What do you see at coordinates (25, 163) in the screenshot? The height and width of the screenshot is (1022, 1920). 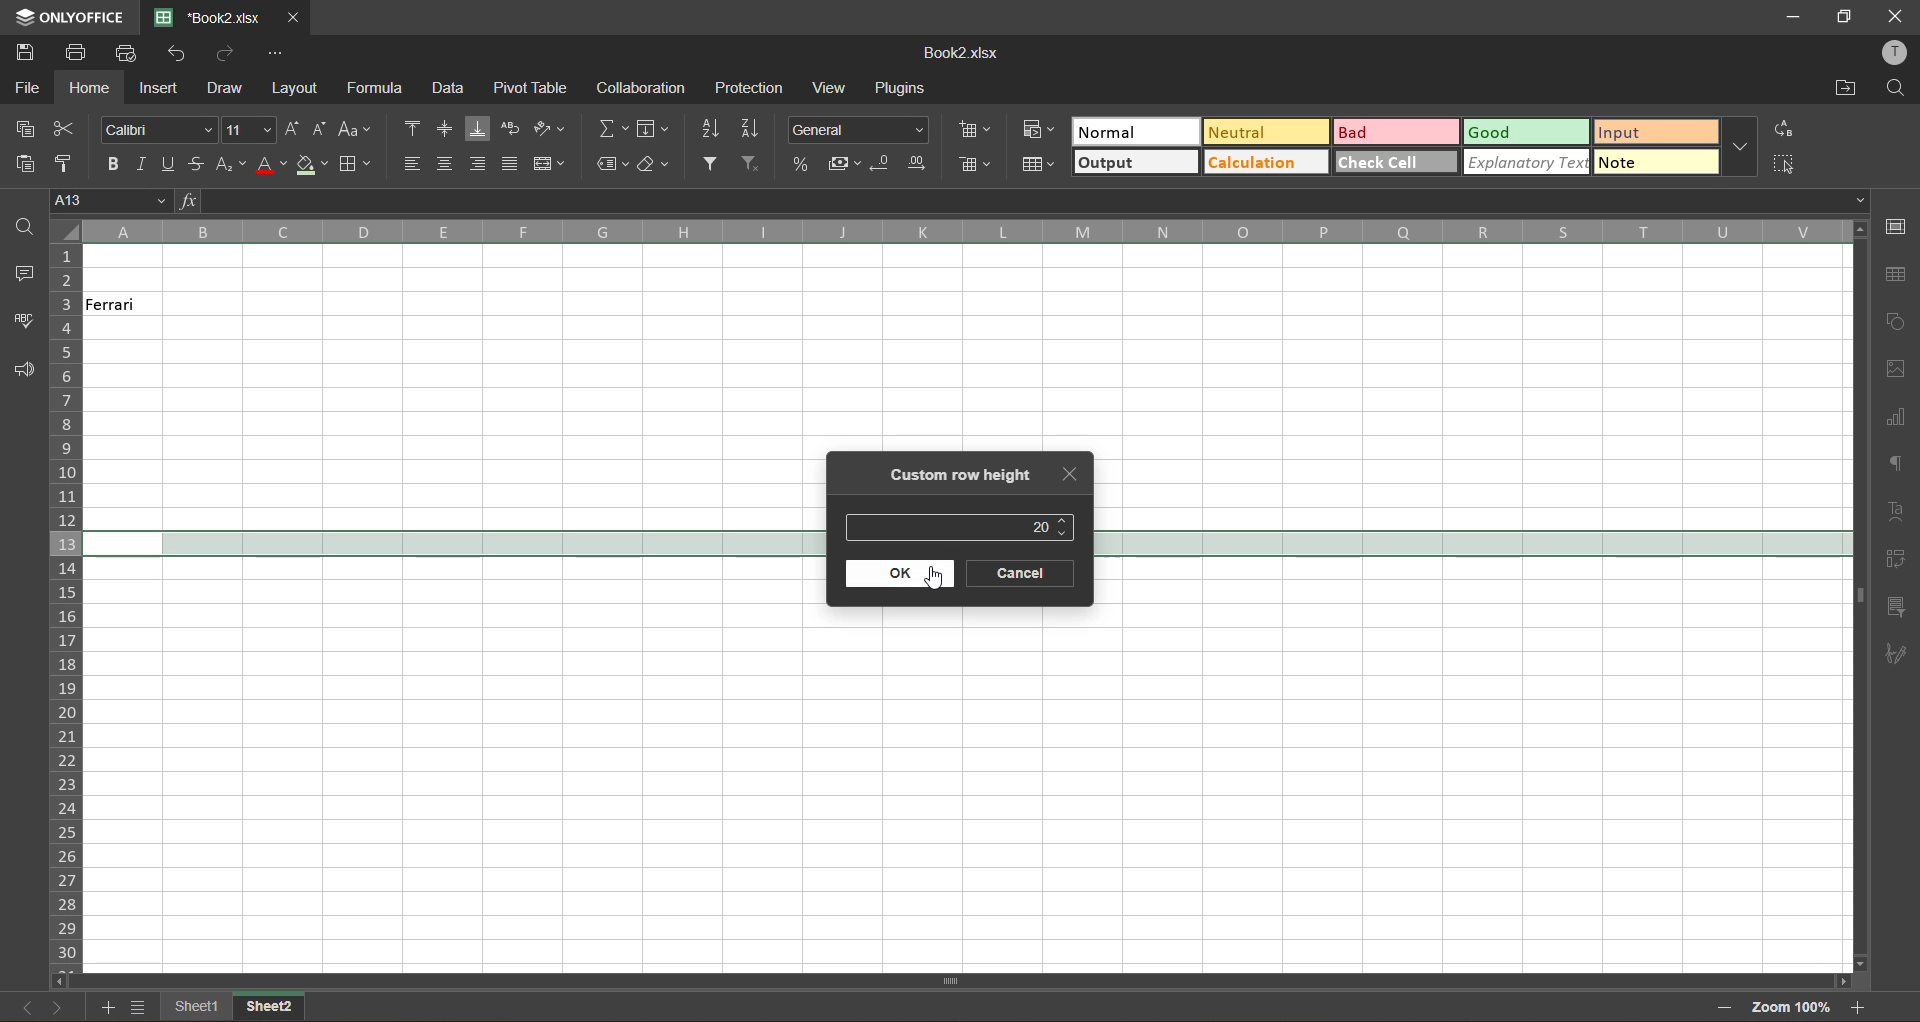 I see `paste` at bounding box center [25, 163].